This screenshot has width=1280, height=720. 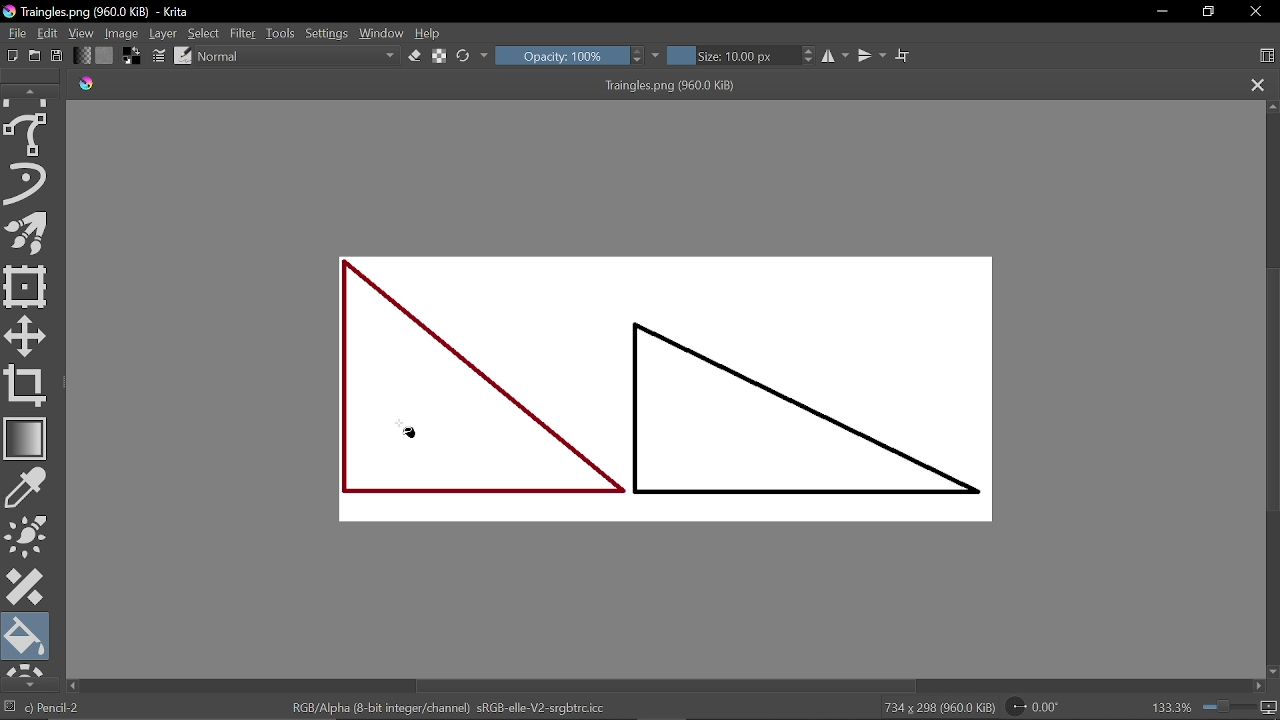 What do you see at coordinates (439, 58) in the screenshot?
I see `Preserve alpha` at bounding box center [439, 58].